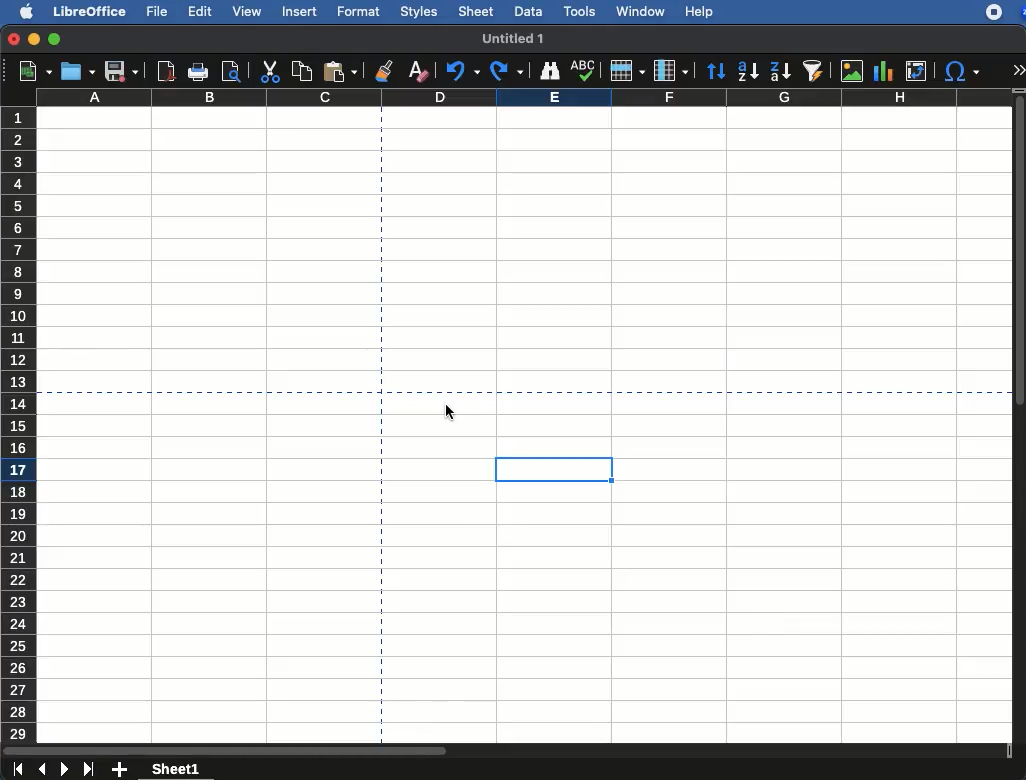 The height and width of the screenshot is (780, 1026). What do you see at coordinates (526, 11) in the screenshot?
I see `data` at bounding box center [526, 11].